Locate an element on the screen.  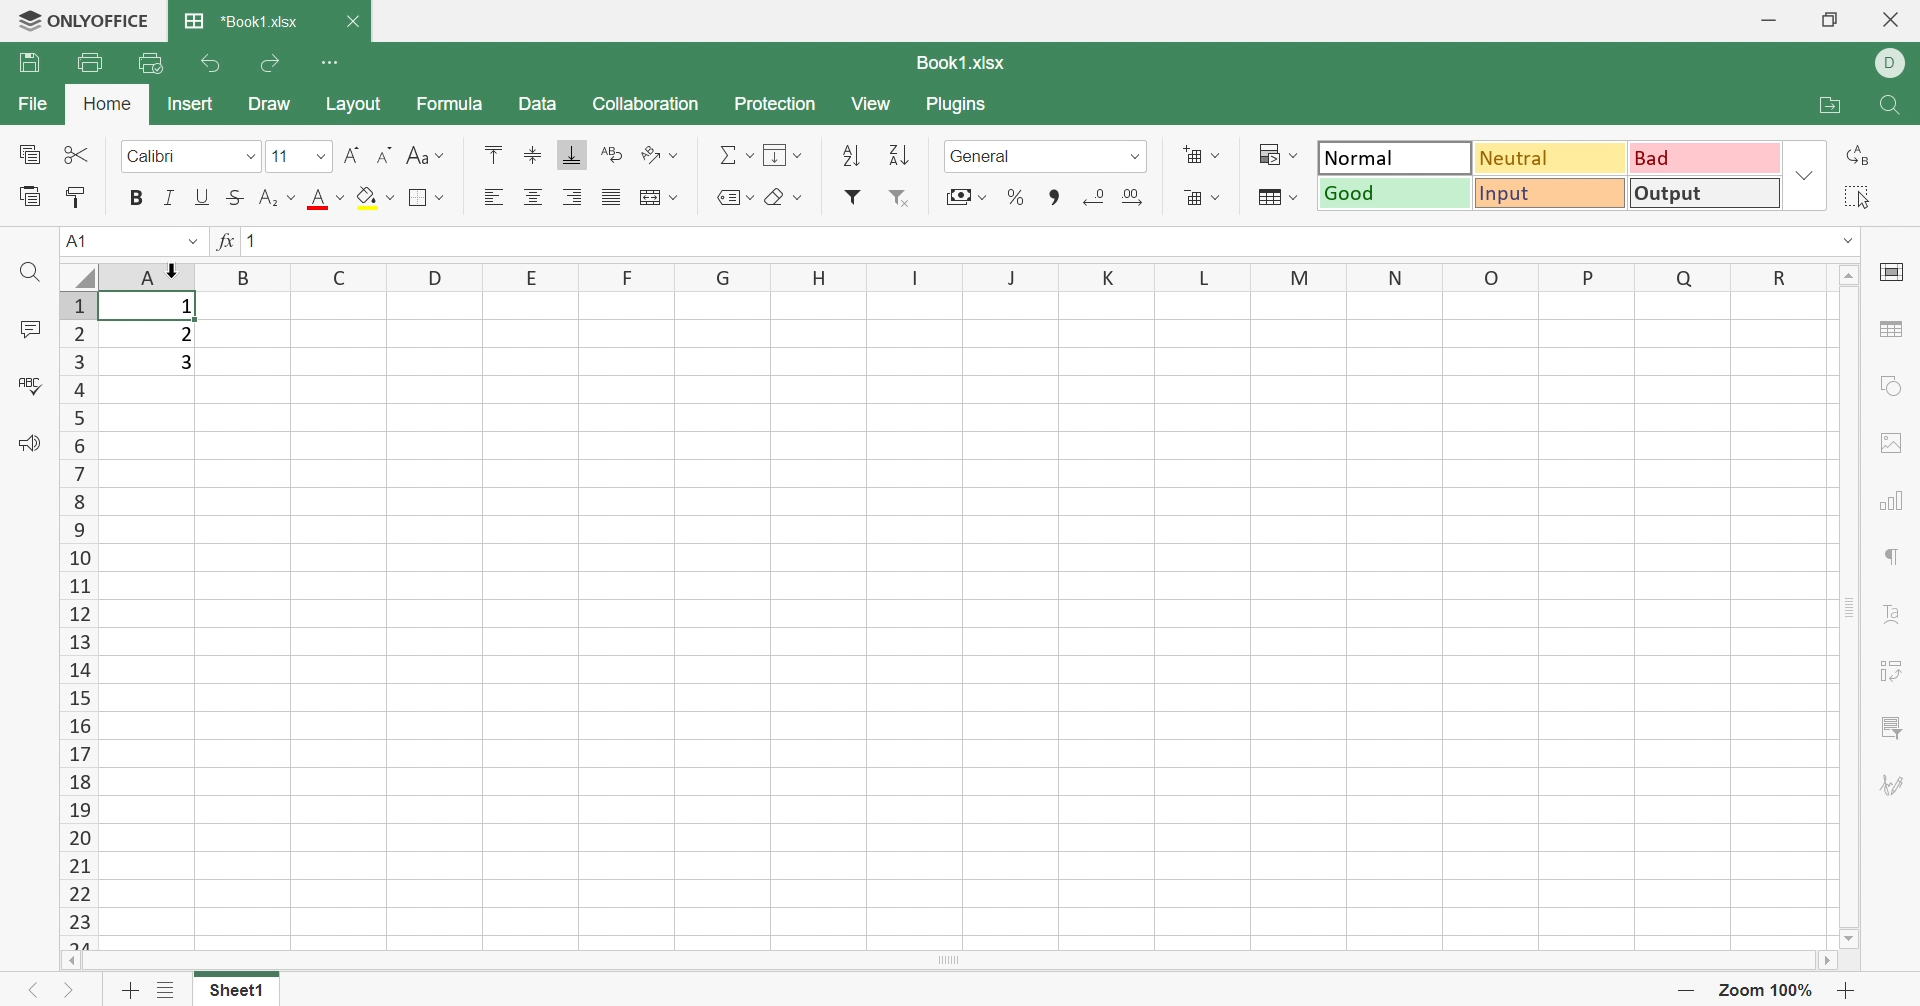
Align bottom is located at coordinates (571, 155).